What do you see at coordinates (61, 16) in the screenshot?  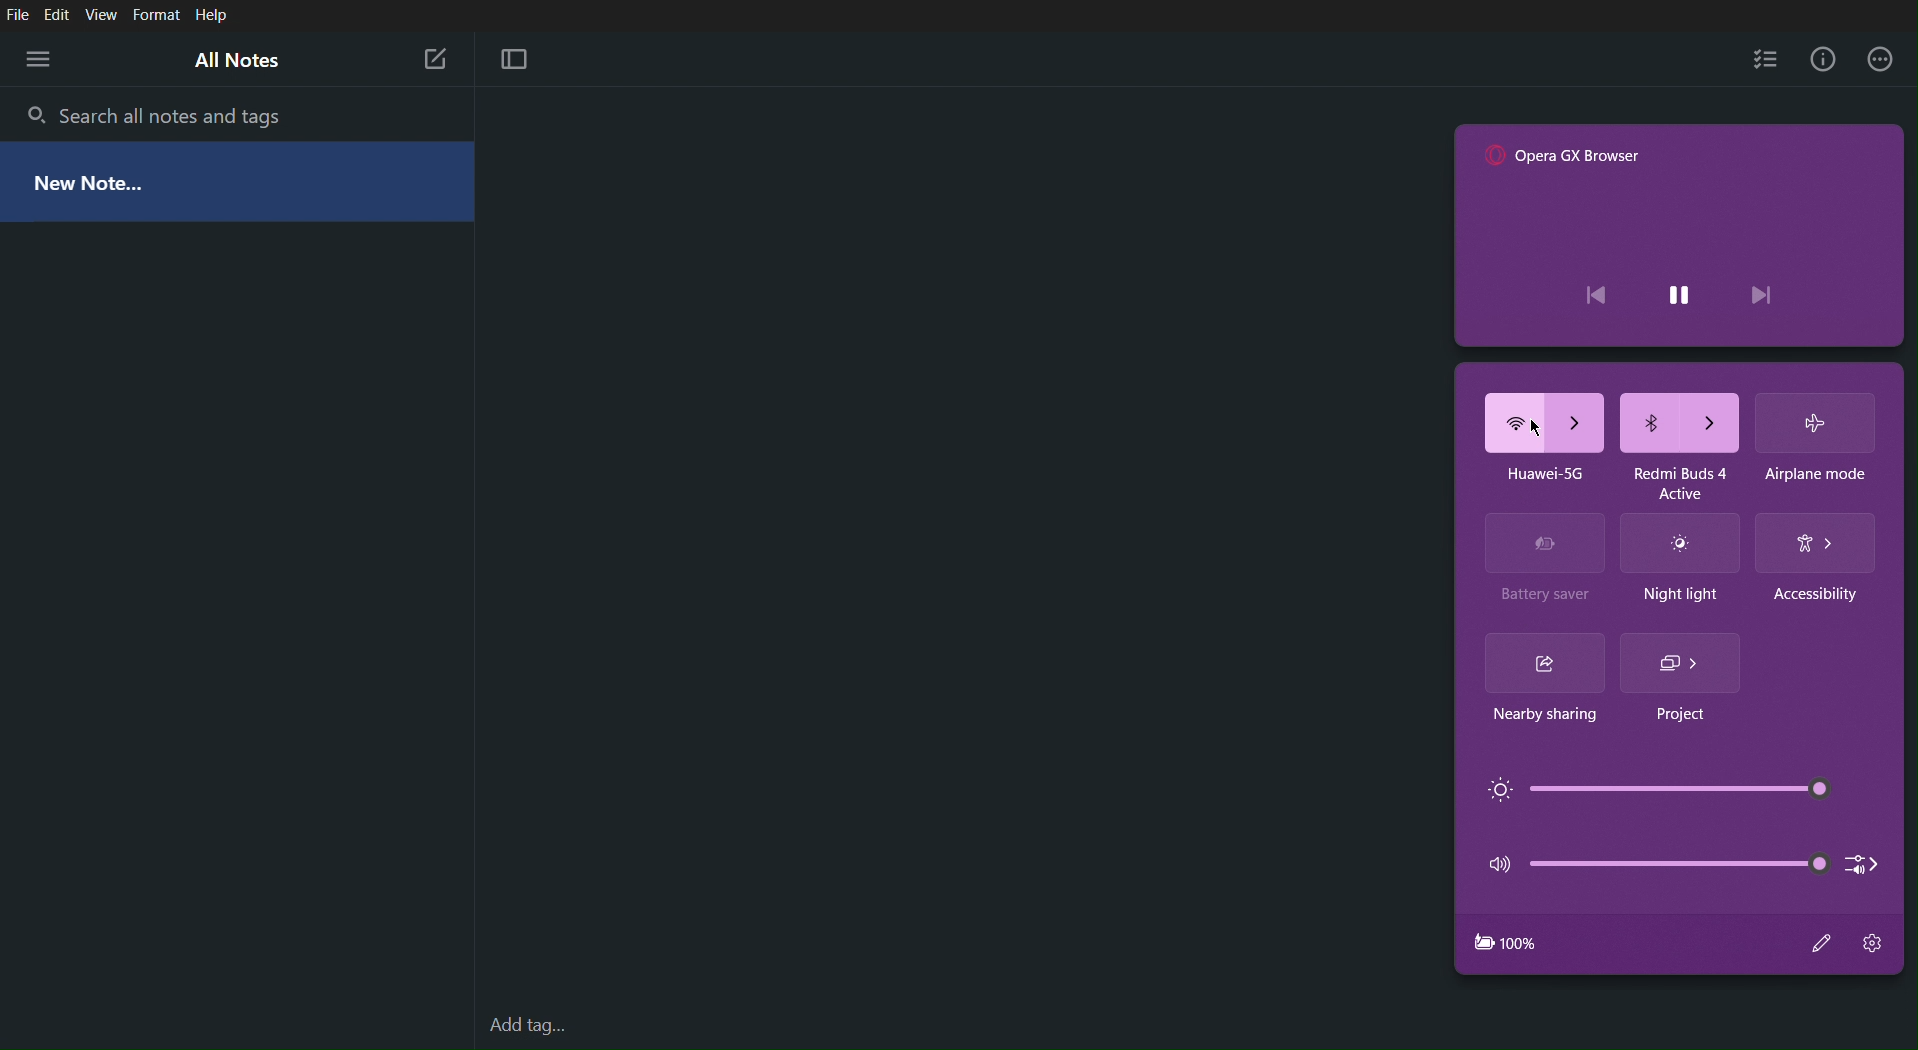 I see `Edit` at bounding box center [61, 16].